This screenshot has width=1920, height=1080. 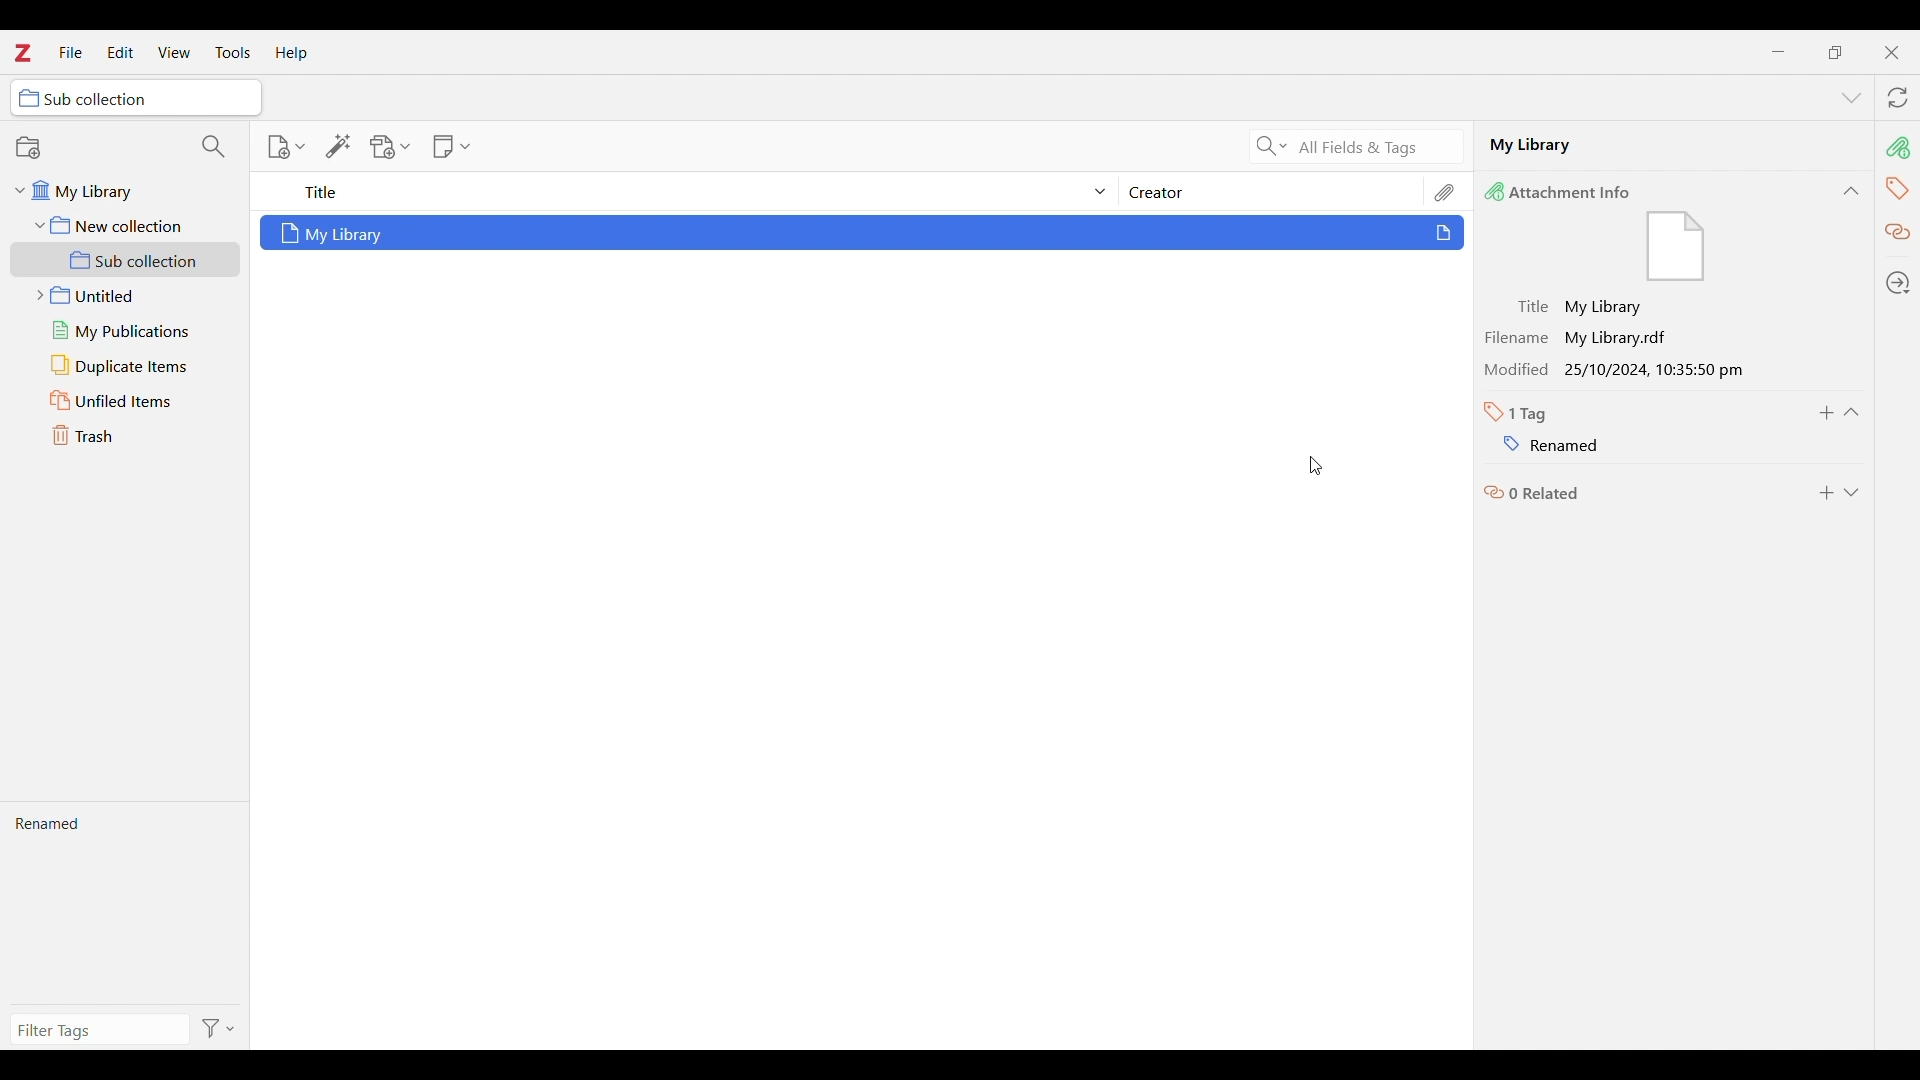 I want to click on Cursor position unchanged, so click(x=1315, y=466).